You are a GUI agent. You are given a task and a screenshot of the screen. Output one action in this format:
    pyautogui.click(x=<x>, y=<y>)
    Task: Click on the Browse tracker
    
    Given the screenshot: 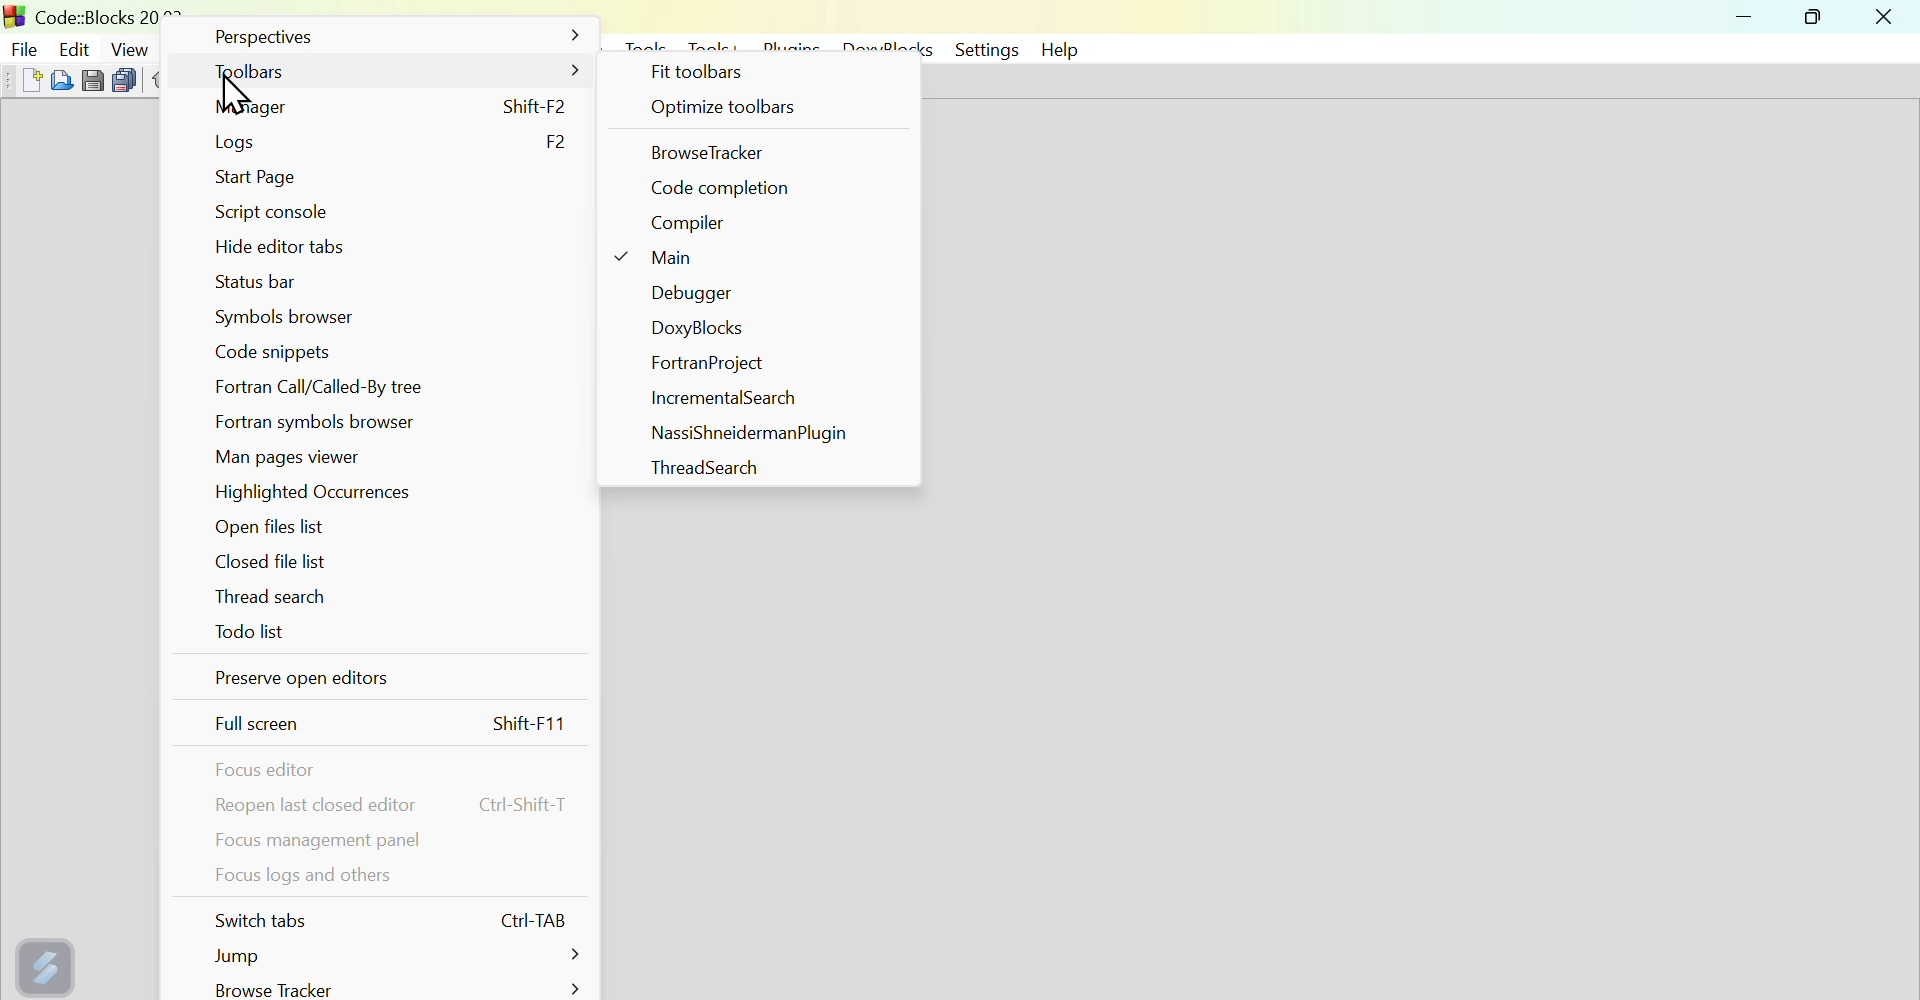 What is the action you would take?
    pyautogui.click(x=393, y=988)
    